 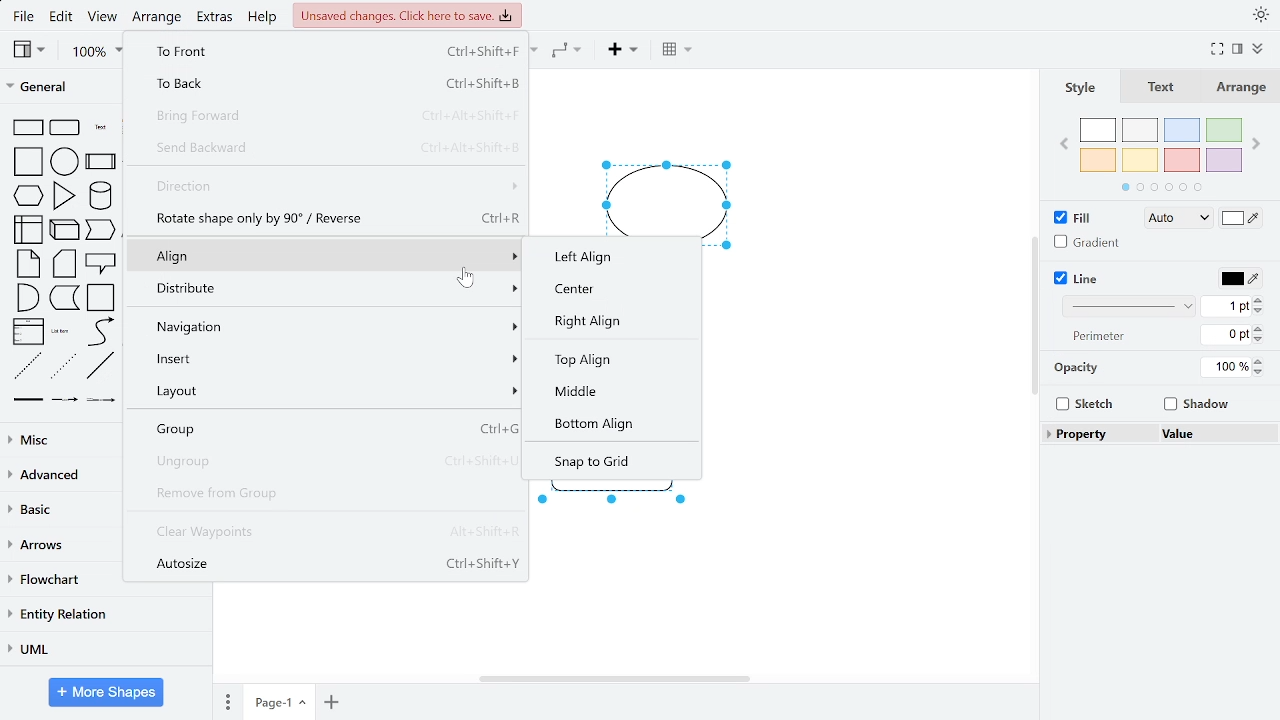 I want to click on previous, so click(x=1064, y=146).